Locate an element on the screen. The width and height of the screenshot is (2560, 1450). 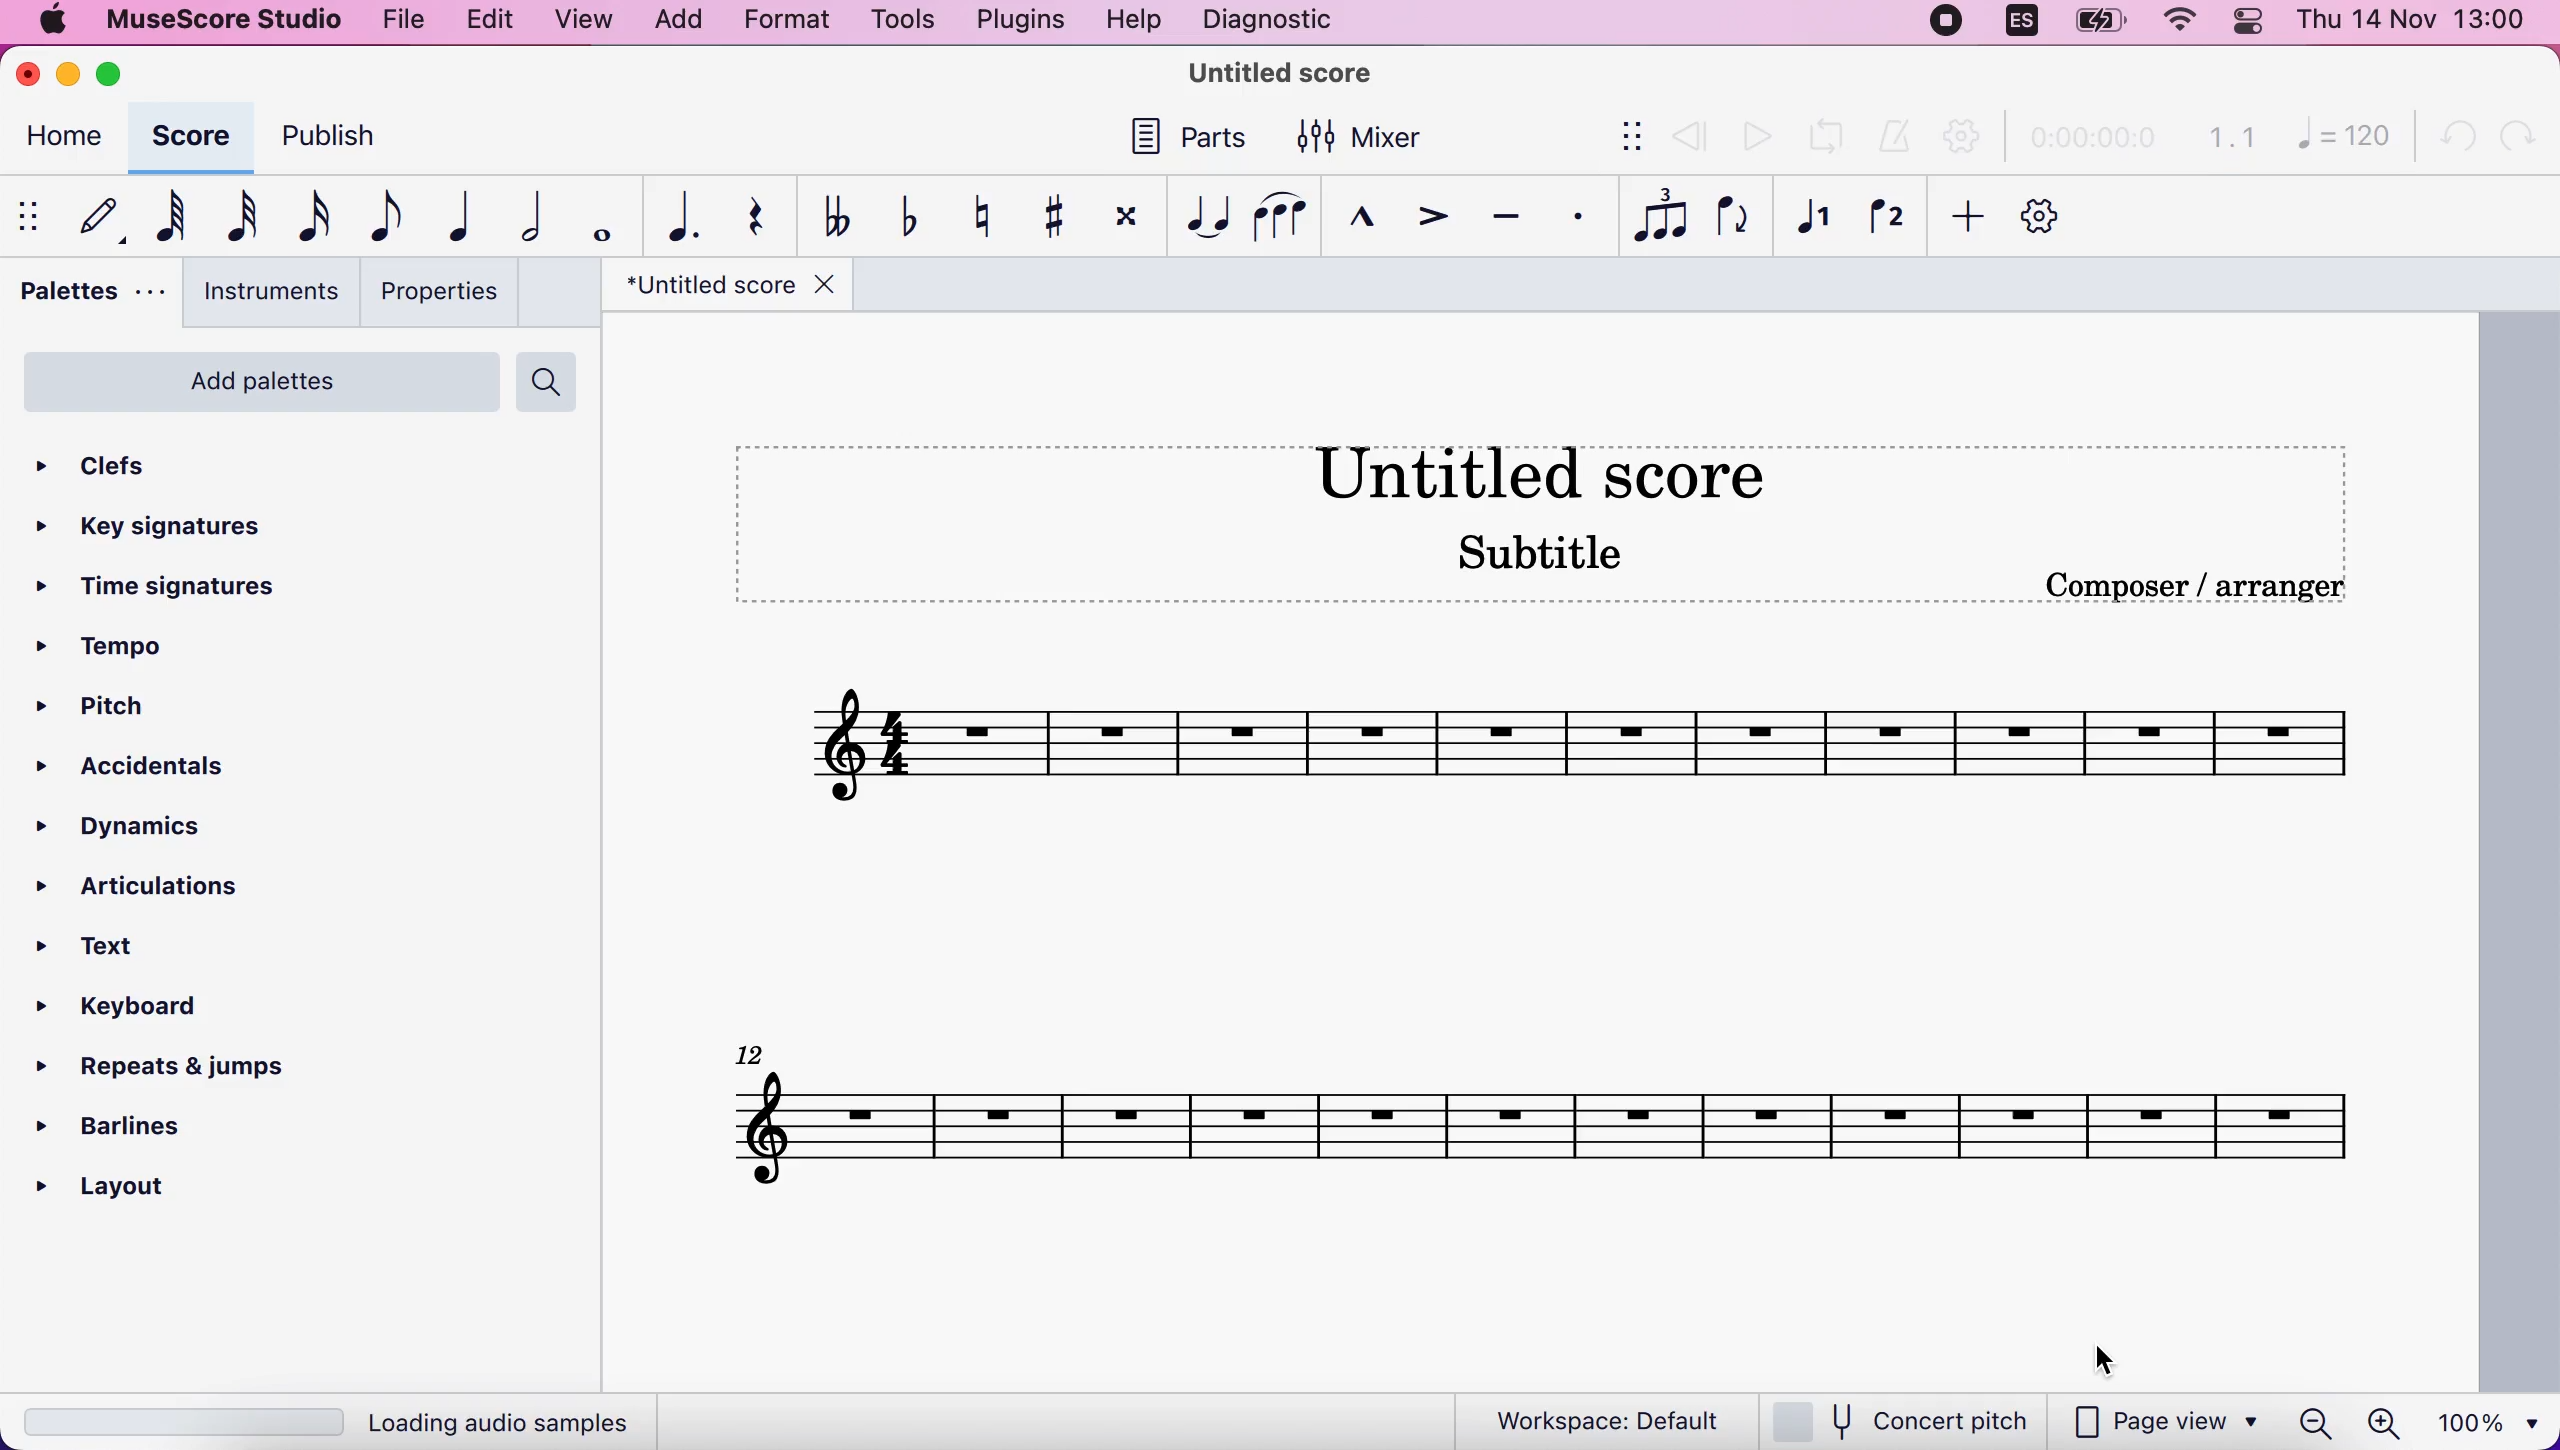
accent is located at coordinates (1424, 222).